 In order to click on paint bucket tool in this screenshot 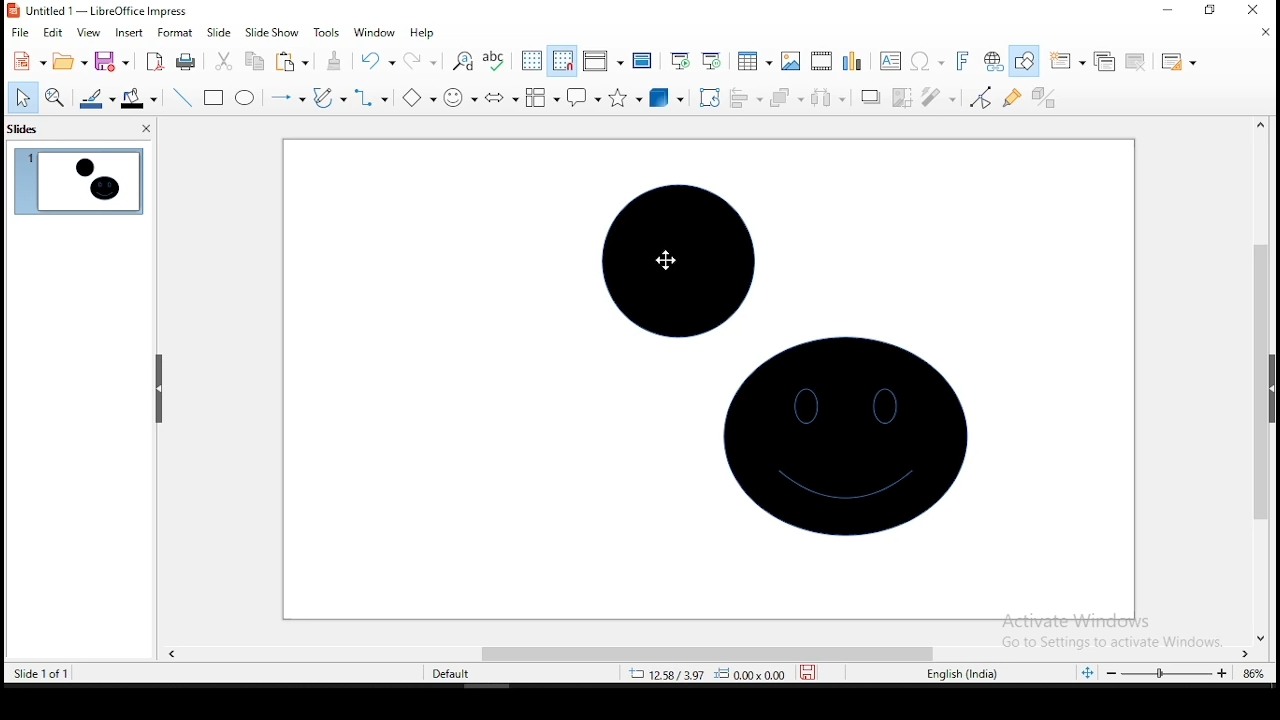, I will do `click(139, 98)`.